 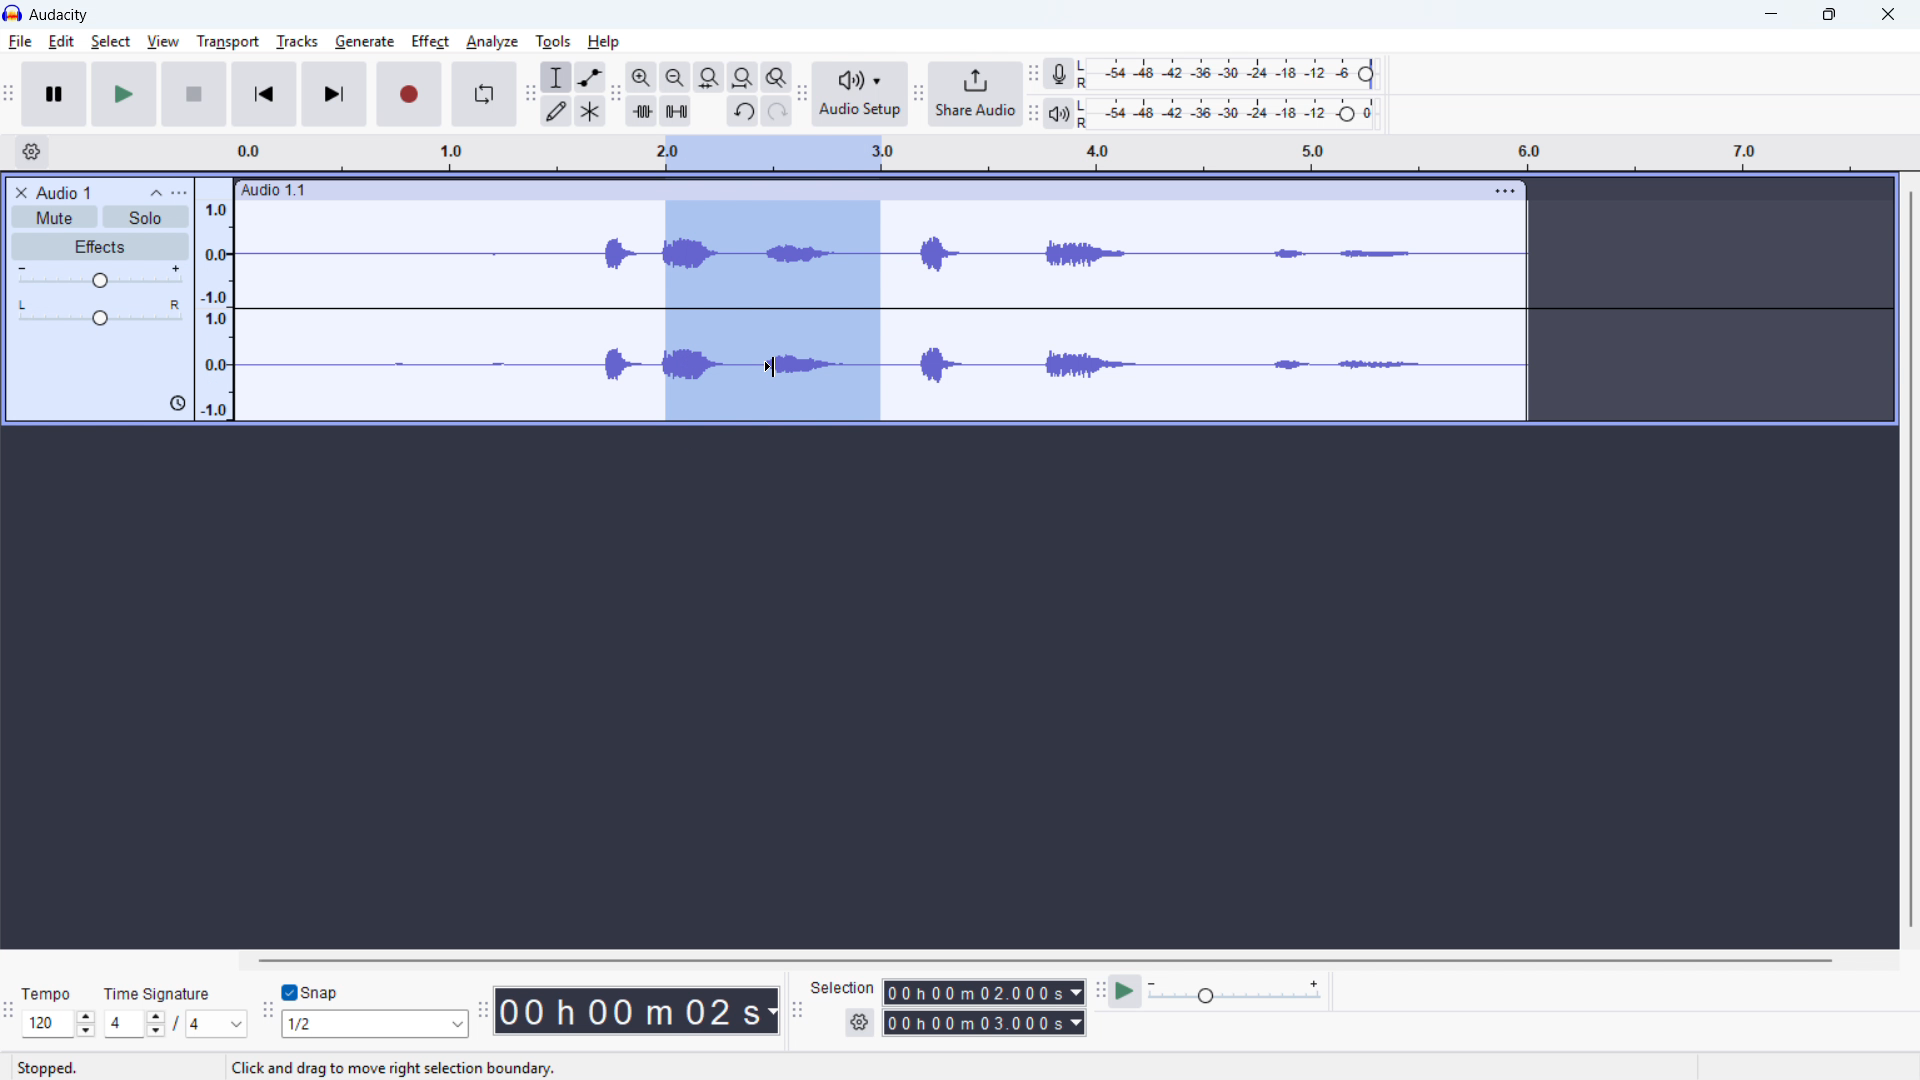 I want to click on Amplitude, so click(x=215, y=298).